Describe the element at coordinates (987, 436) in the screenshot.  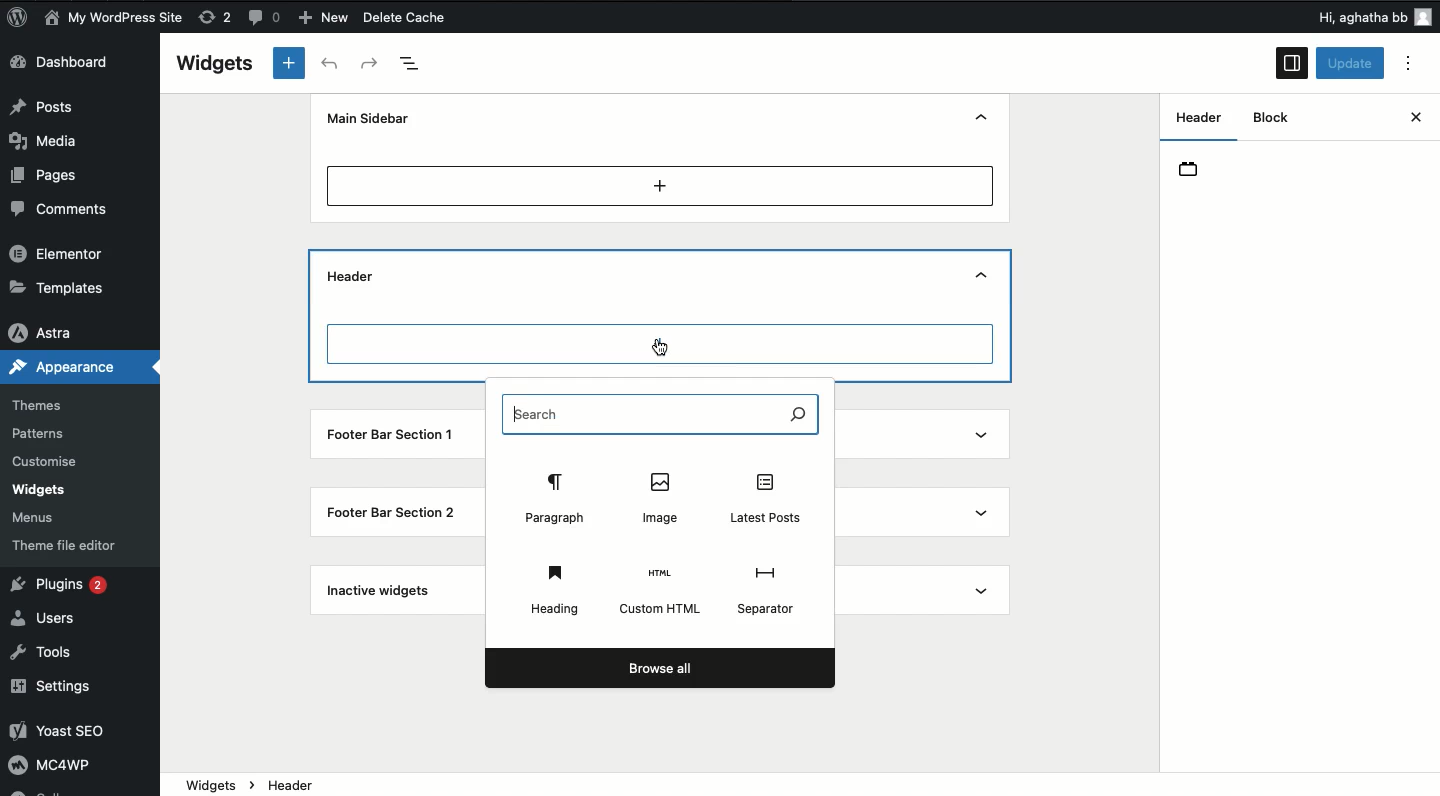
I see `Show` at that location.